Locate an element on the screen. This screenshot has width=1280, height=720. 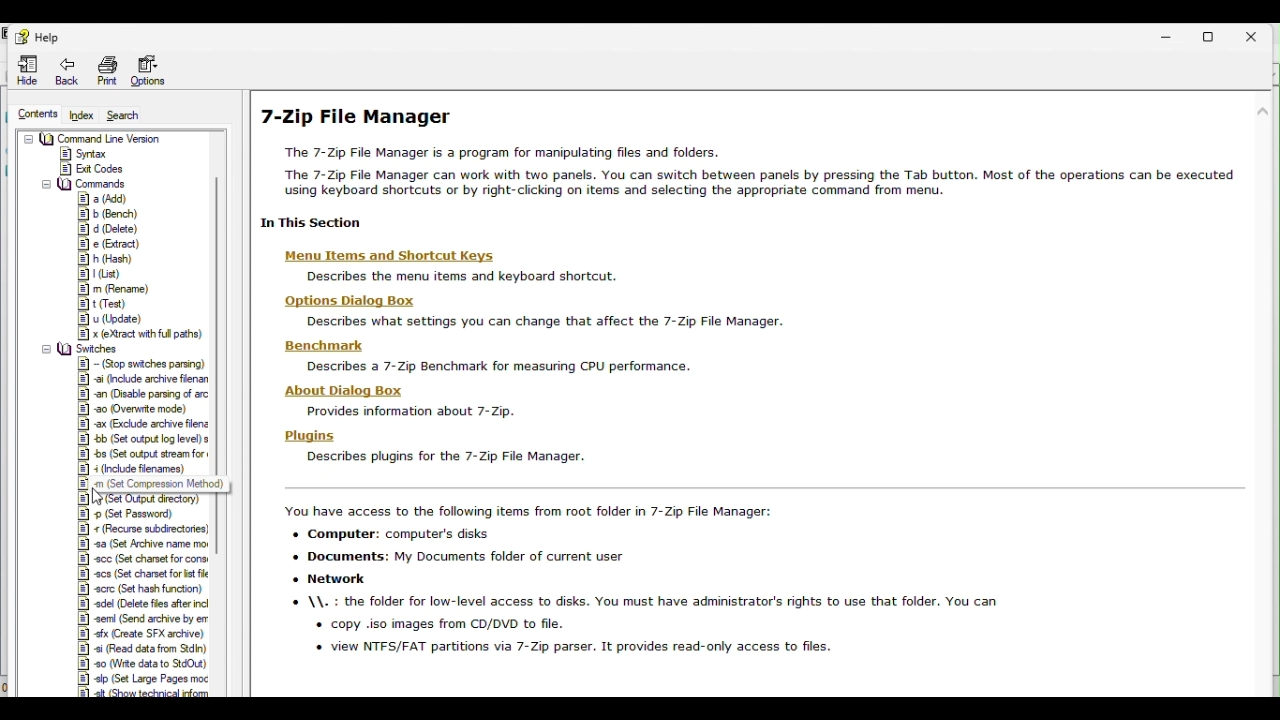
bs is located at coordinates (143, 452).